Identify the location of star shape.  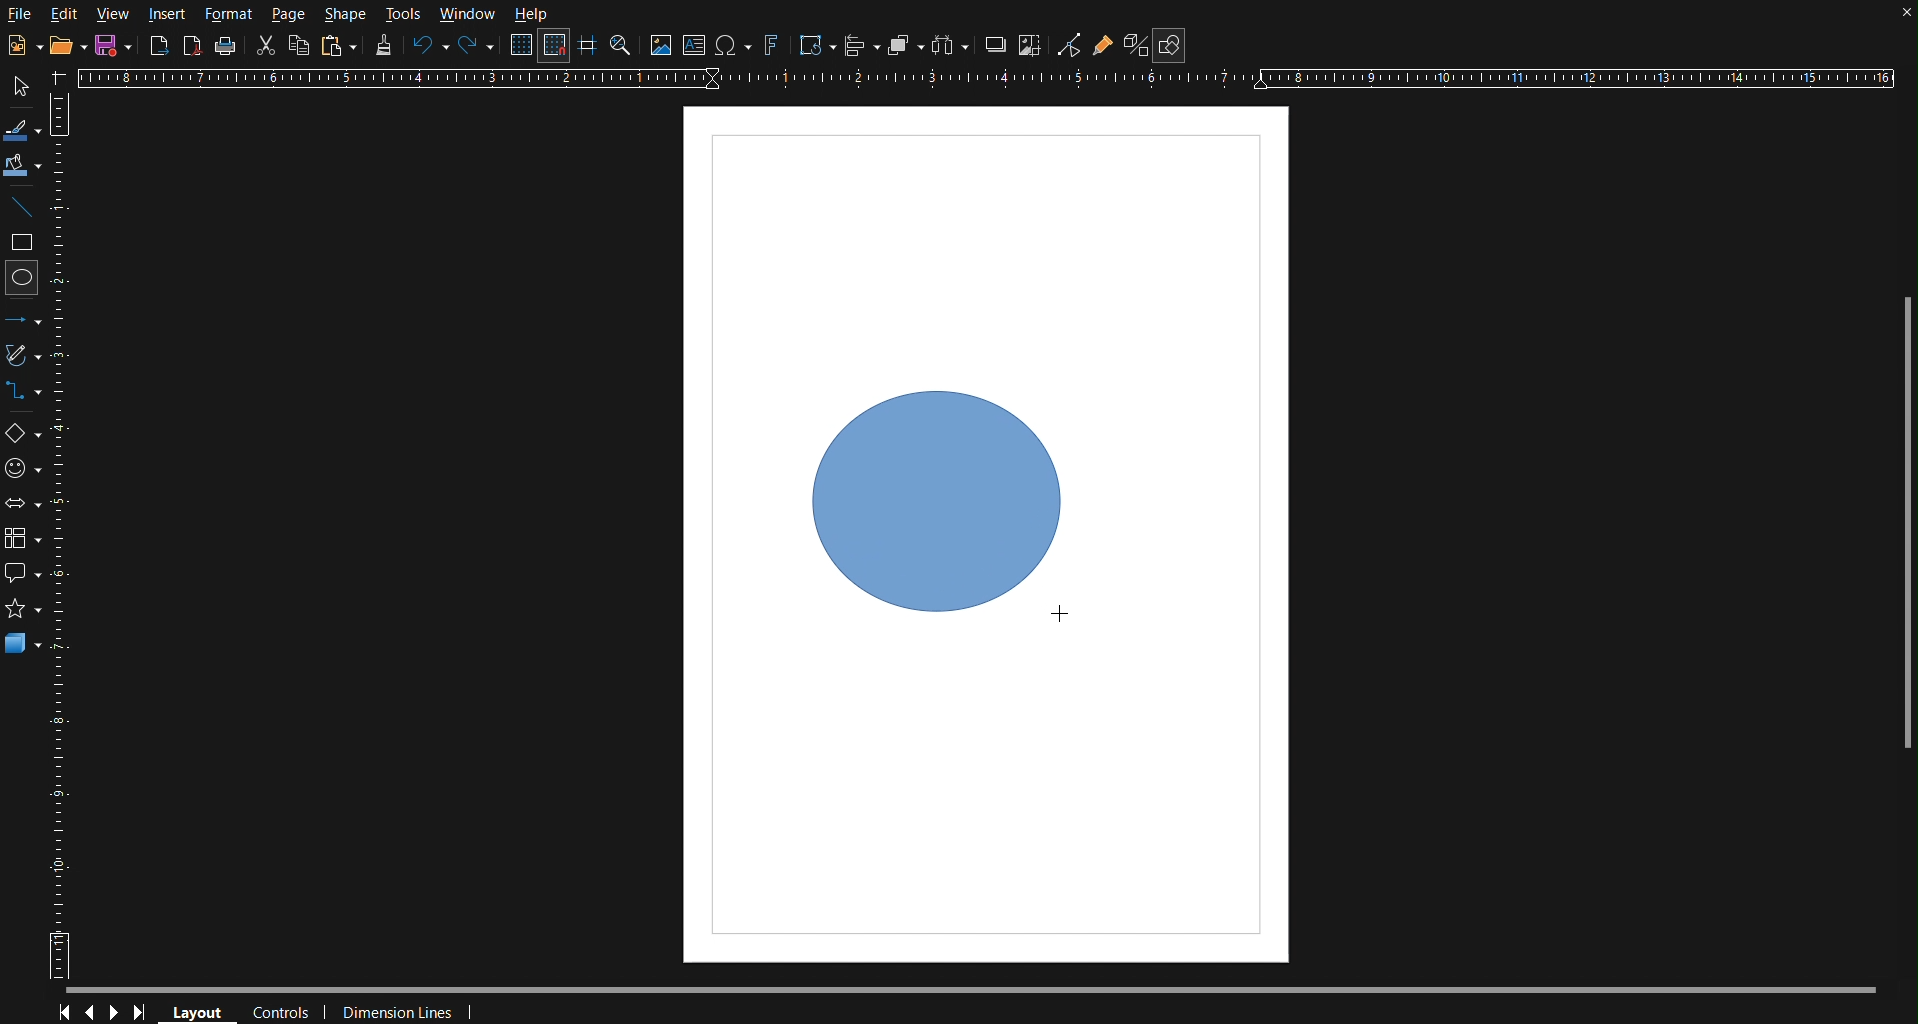
(25, 607).